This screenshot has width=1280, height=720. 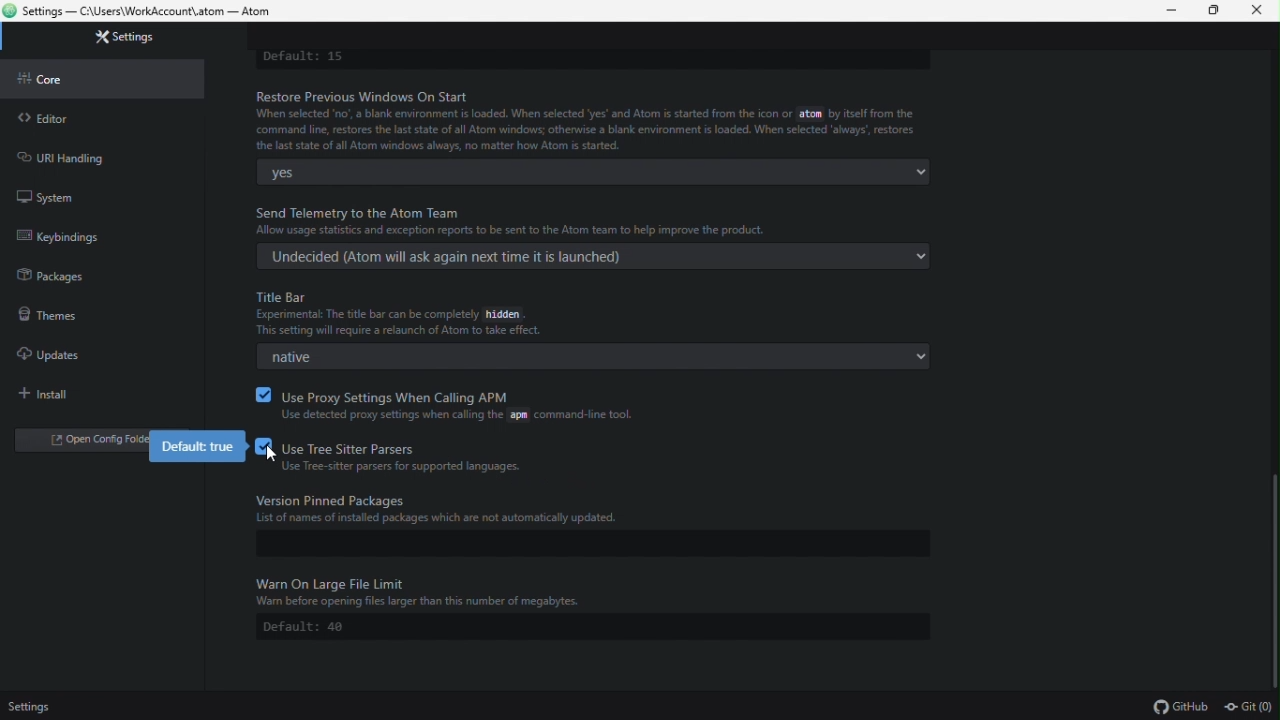 What do you see at coordinates (594, 172) in the screenshot?
I see `yes` at bounding box center [594, 172].